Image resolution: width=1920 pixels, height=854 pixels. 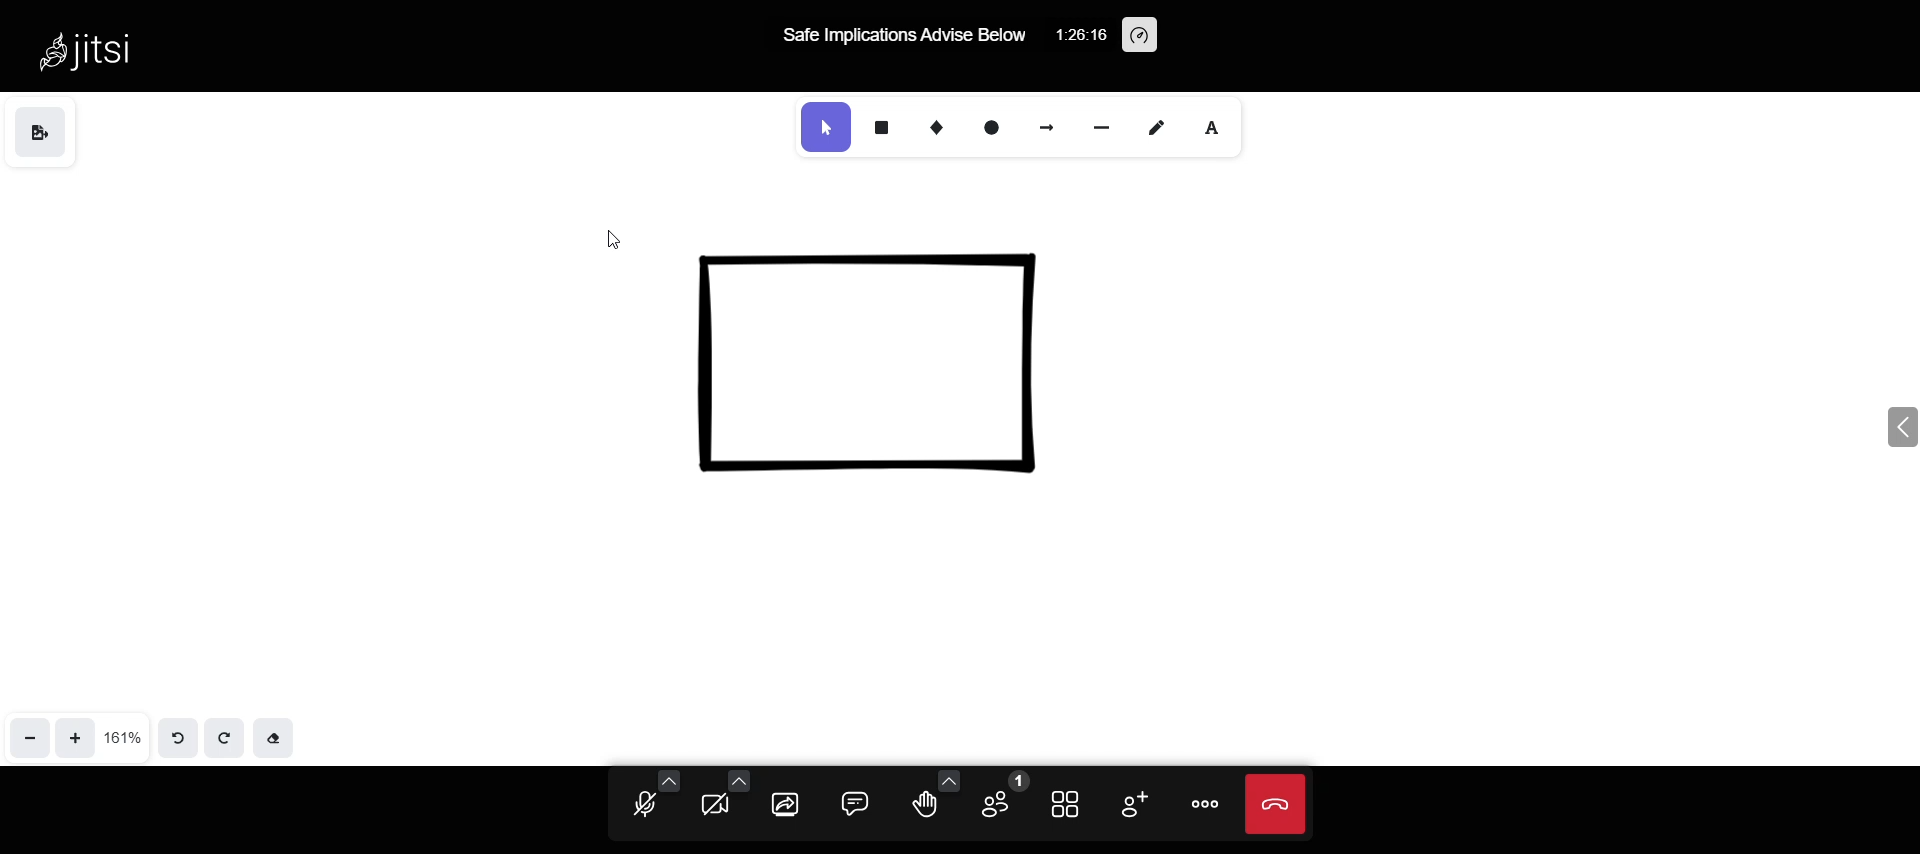 What do you see at coordinates (178, 735) in the screenshot?
I see `undo` at bounding box center [178, 735].